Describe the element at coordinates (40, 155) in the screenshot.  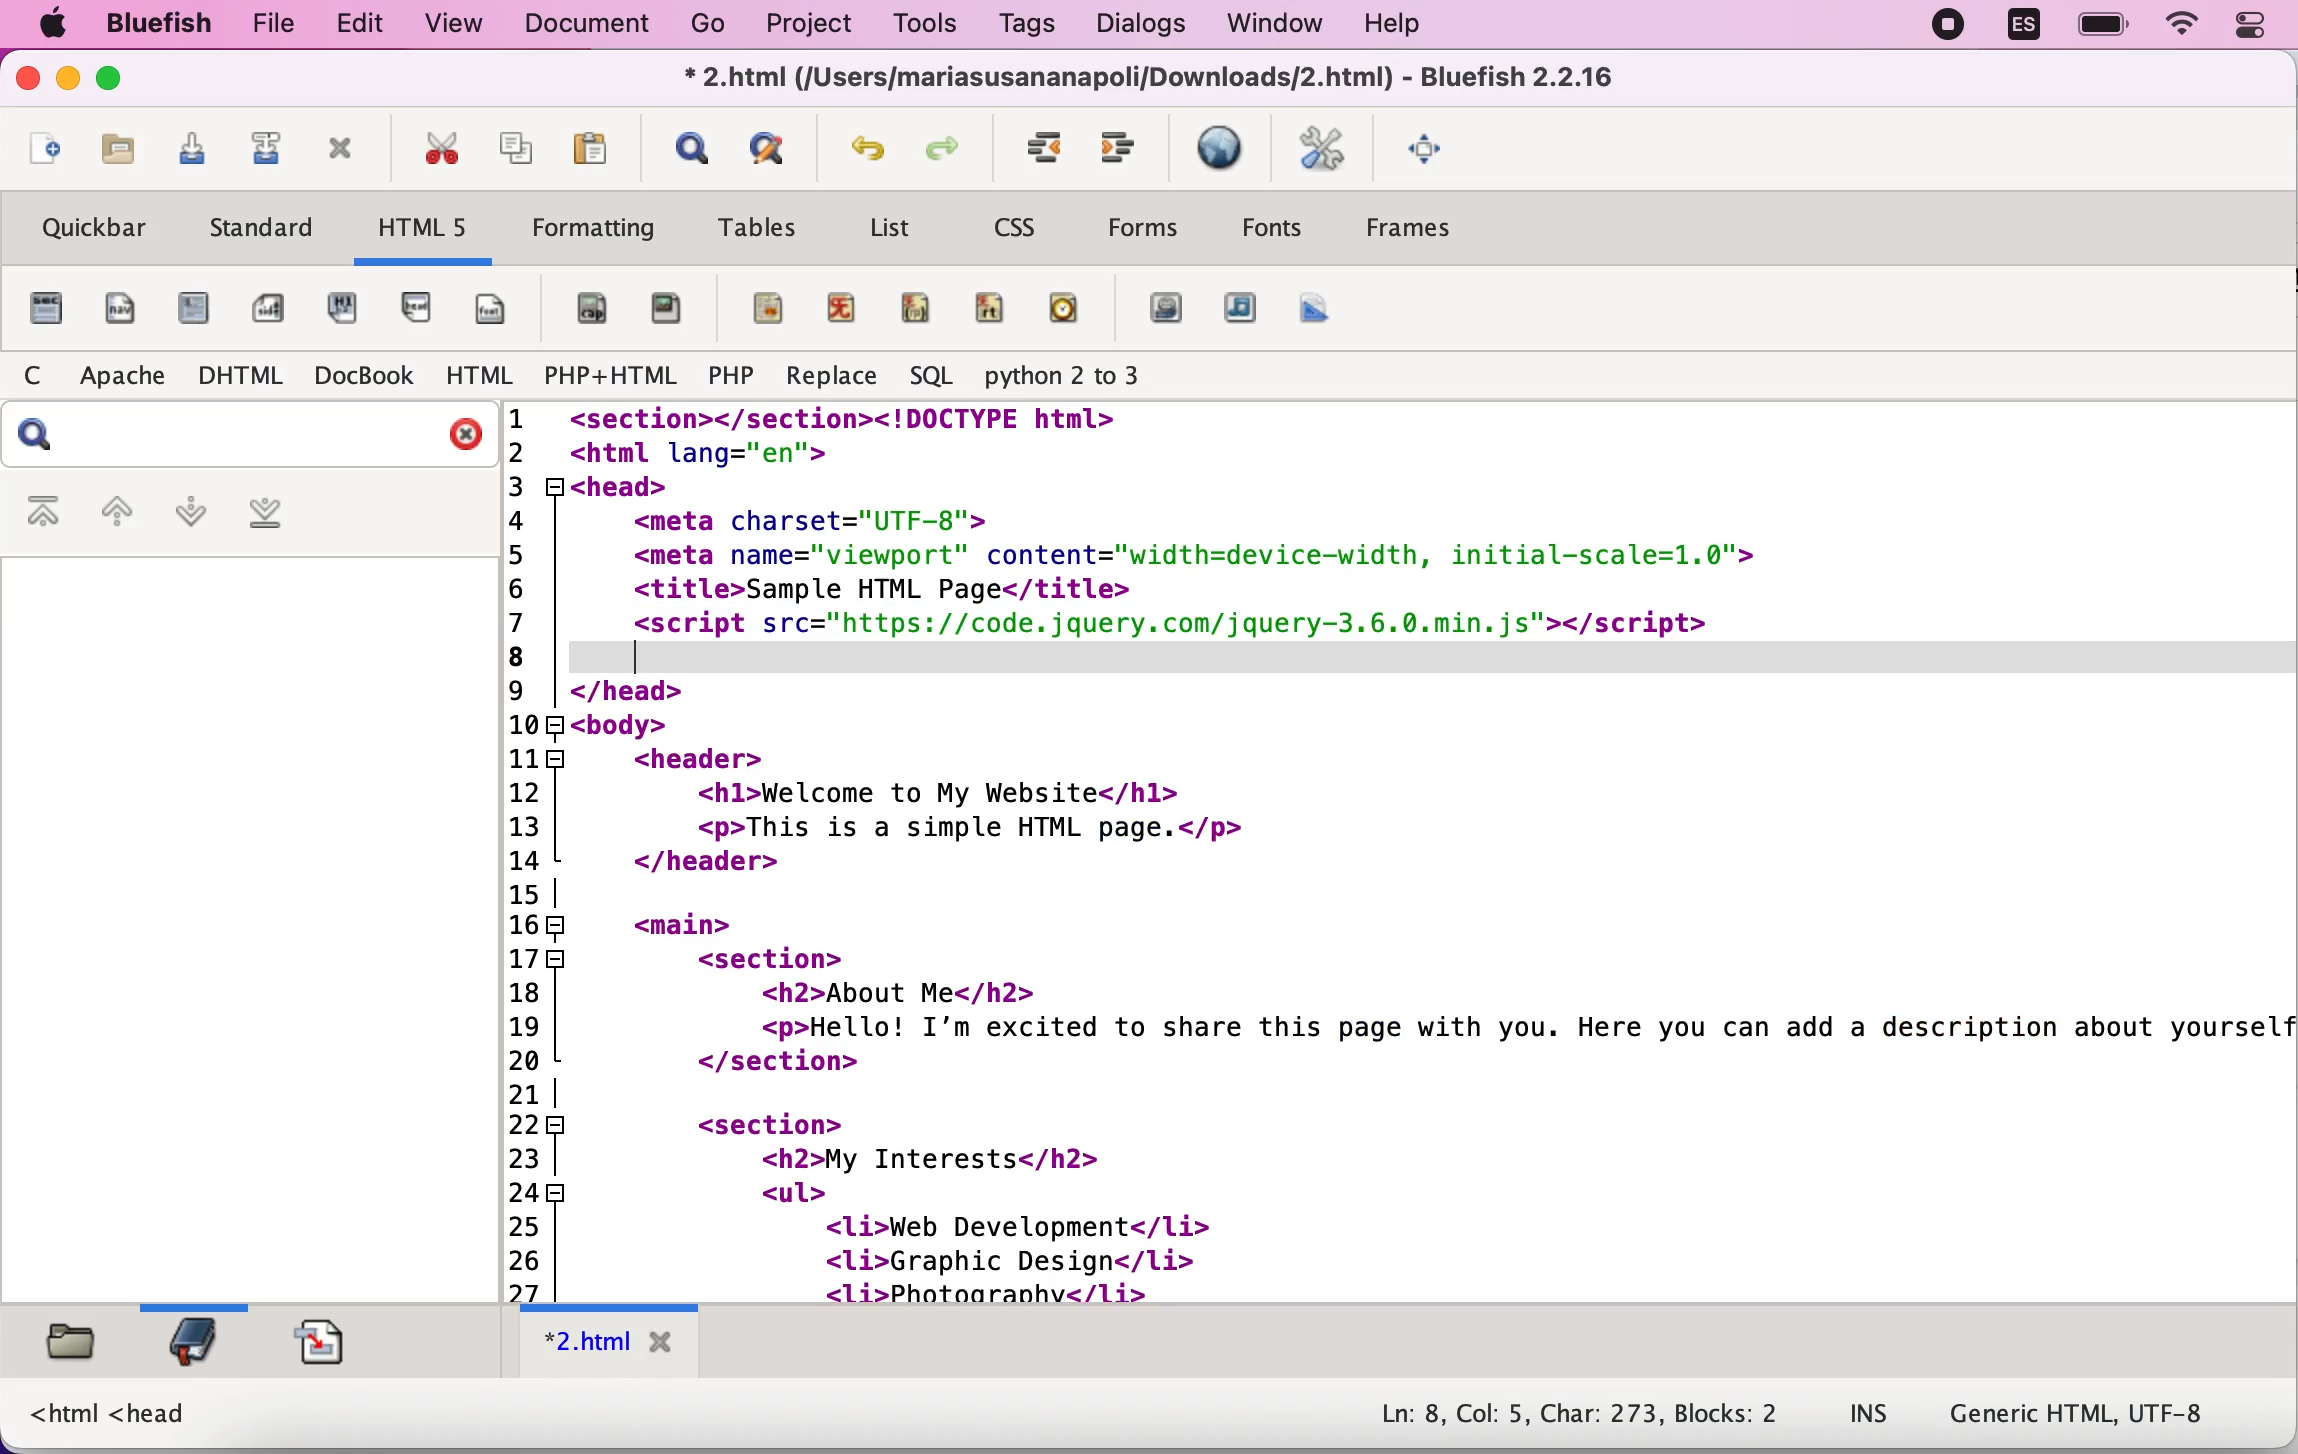
I see `new file` at that location.